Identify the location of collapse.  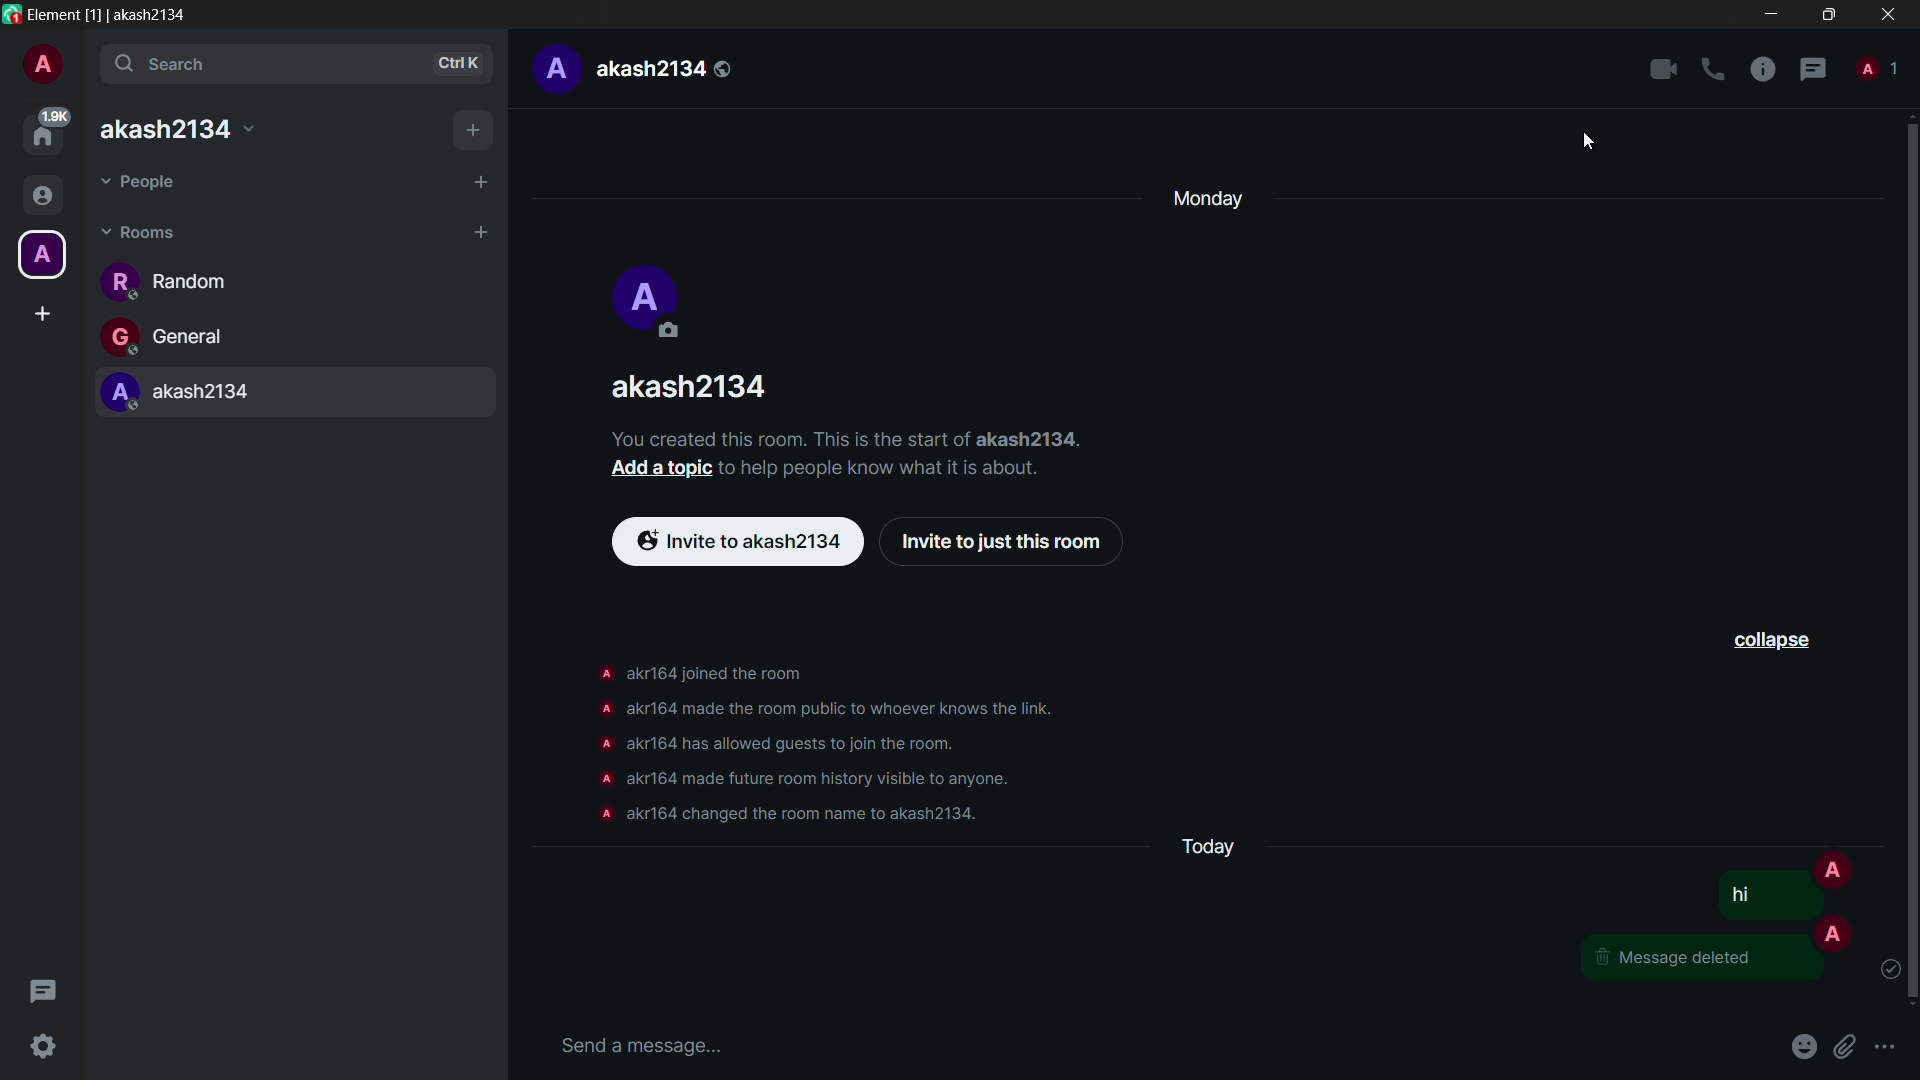
(1774, 639).